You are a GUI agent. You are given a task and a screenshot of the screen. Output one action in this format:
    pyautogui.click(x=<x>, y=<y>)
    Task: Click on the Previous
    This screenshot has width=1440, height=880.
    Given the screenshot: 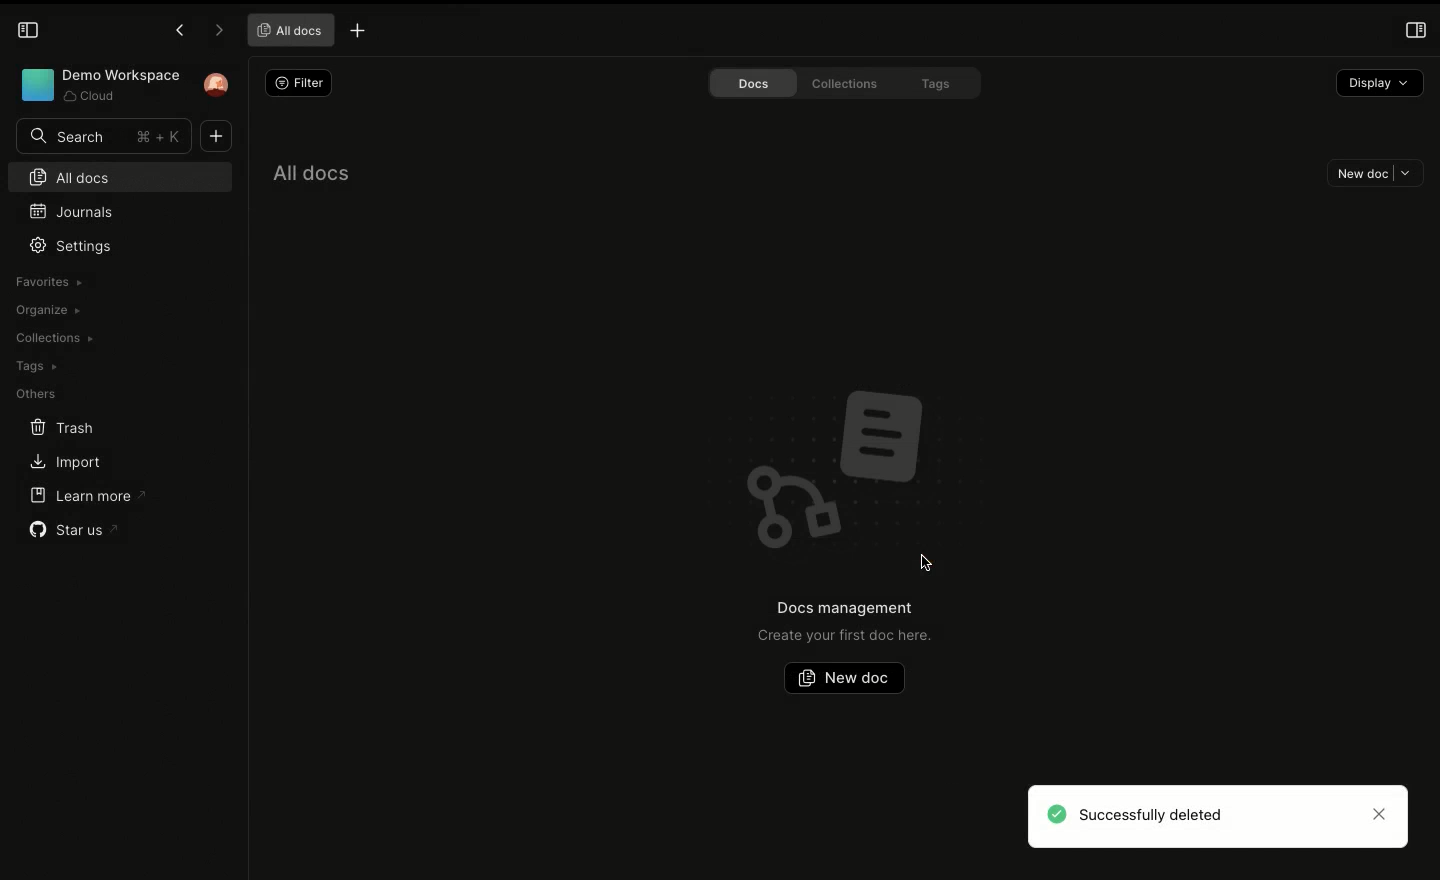 What is the action you would take?
    pyautogui.click(x=177, y=33)
    